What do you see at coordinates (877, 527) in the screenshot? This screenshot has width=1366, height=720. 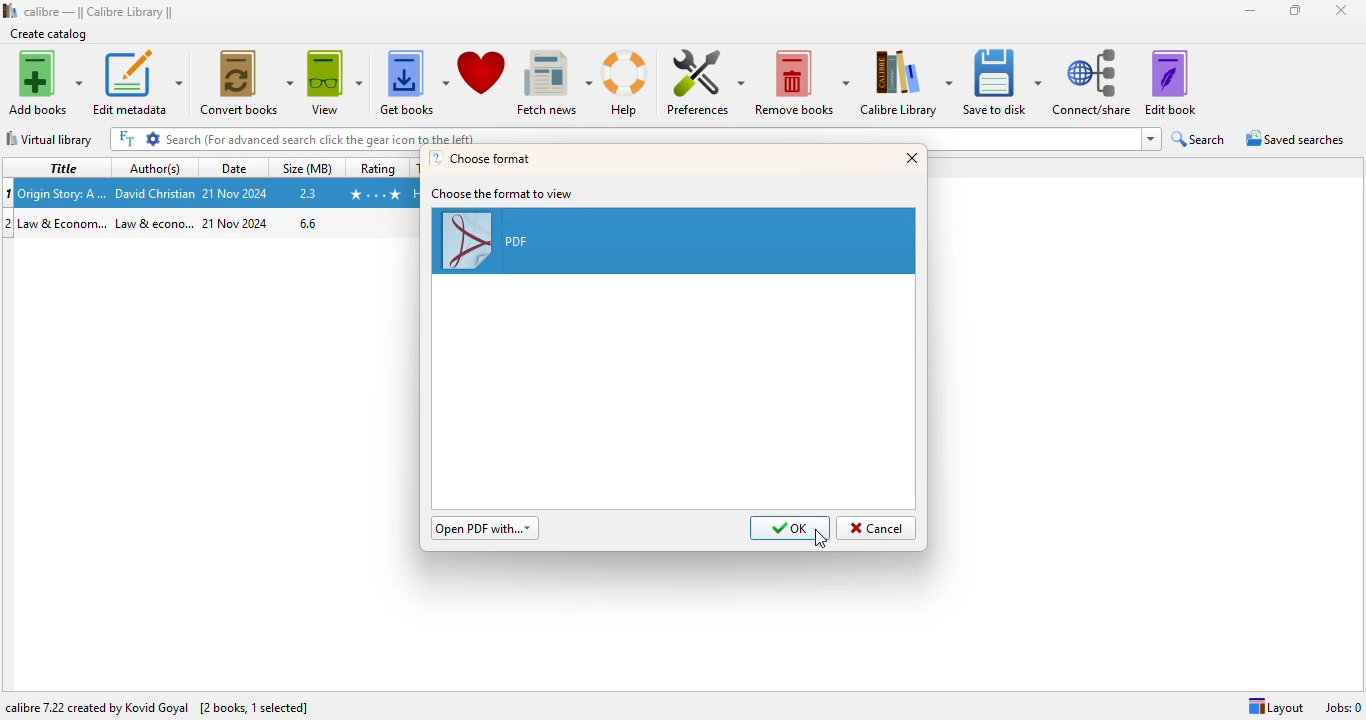 I see `cancel` at bounding box center [877, 527].